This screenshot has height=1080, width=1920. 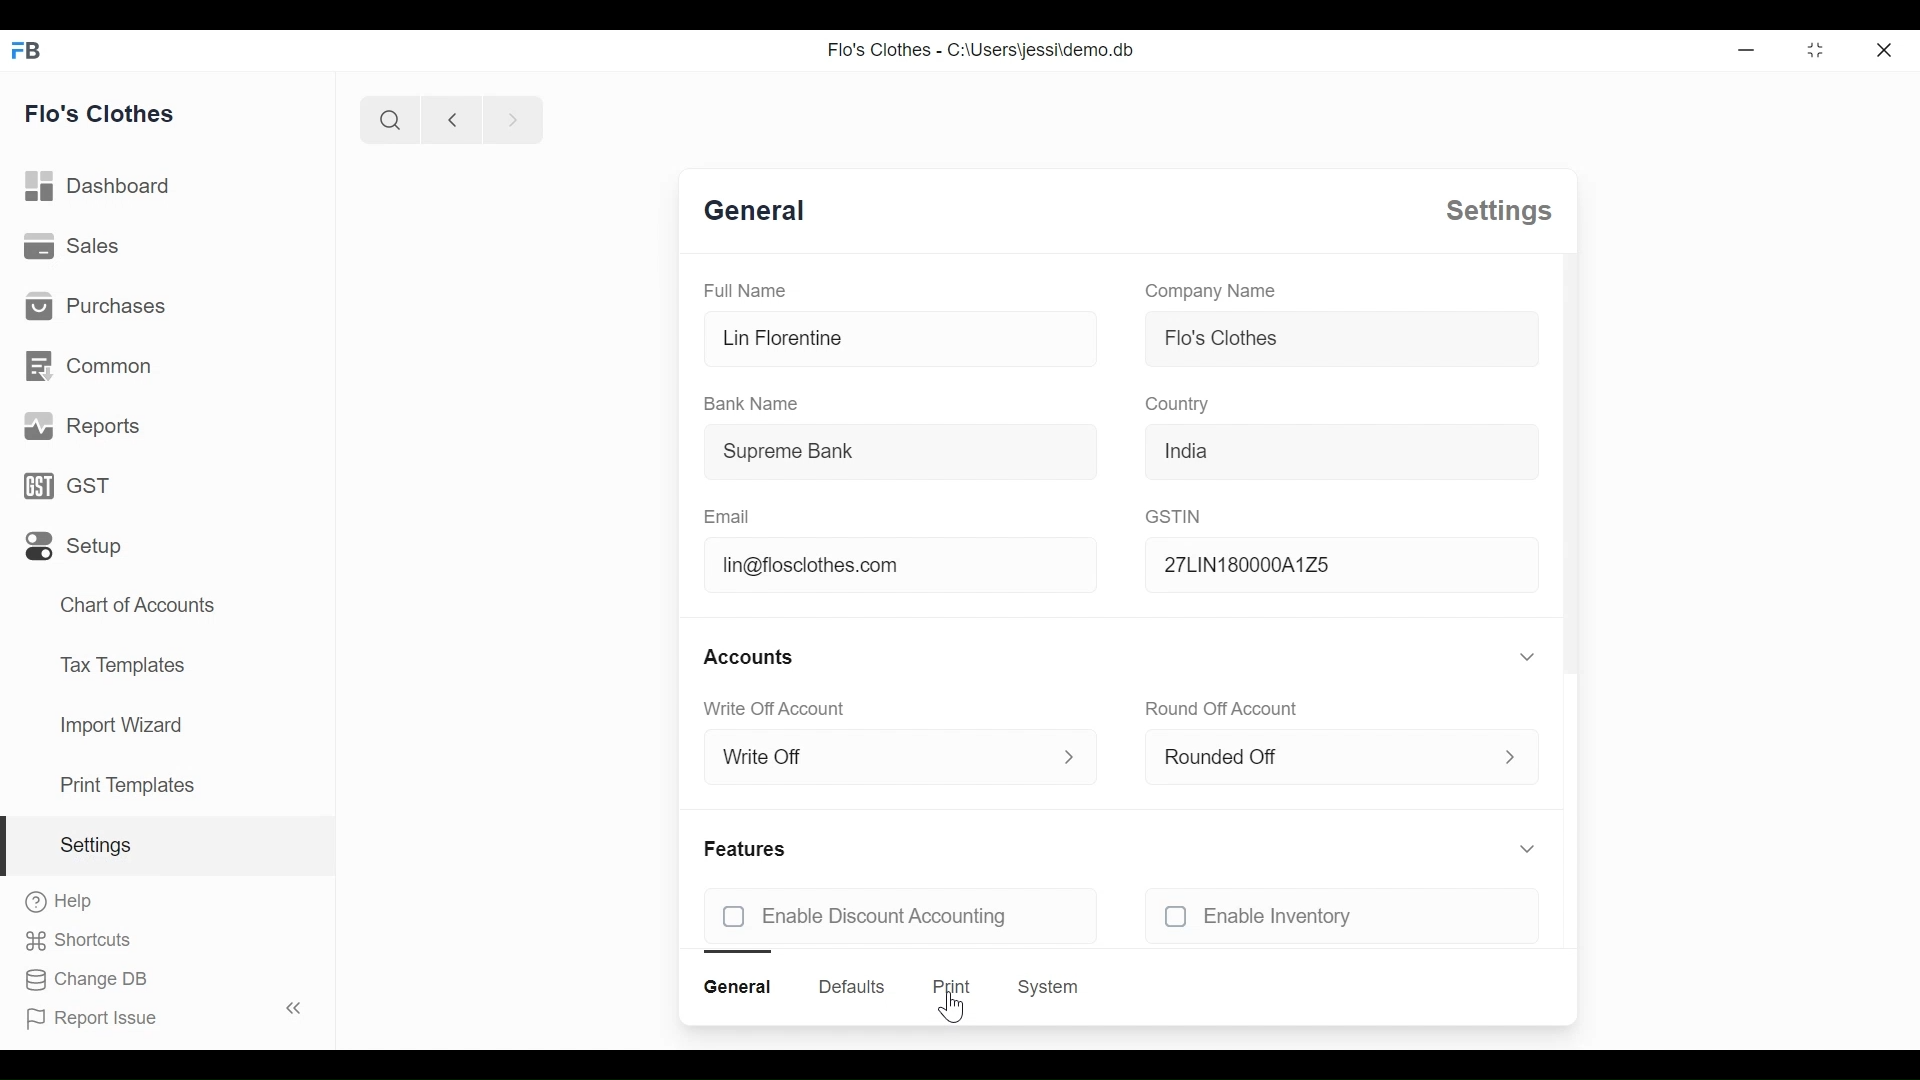 What do you see at coordinates (28, 49) in the screenshot?
I see `FB` at bounding box center [28, 49].